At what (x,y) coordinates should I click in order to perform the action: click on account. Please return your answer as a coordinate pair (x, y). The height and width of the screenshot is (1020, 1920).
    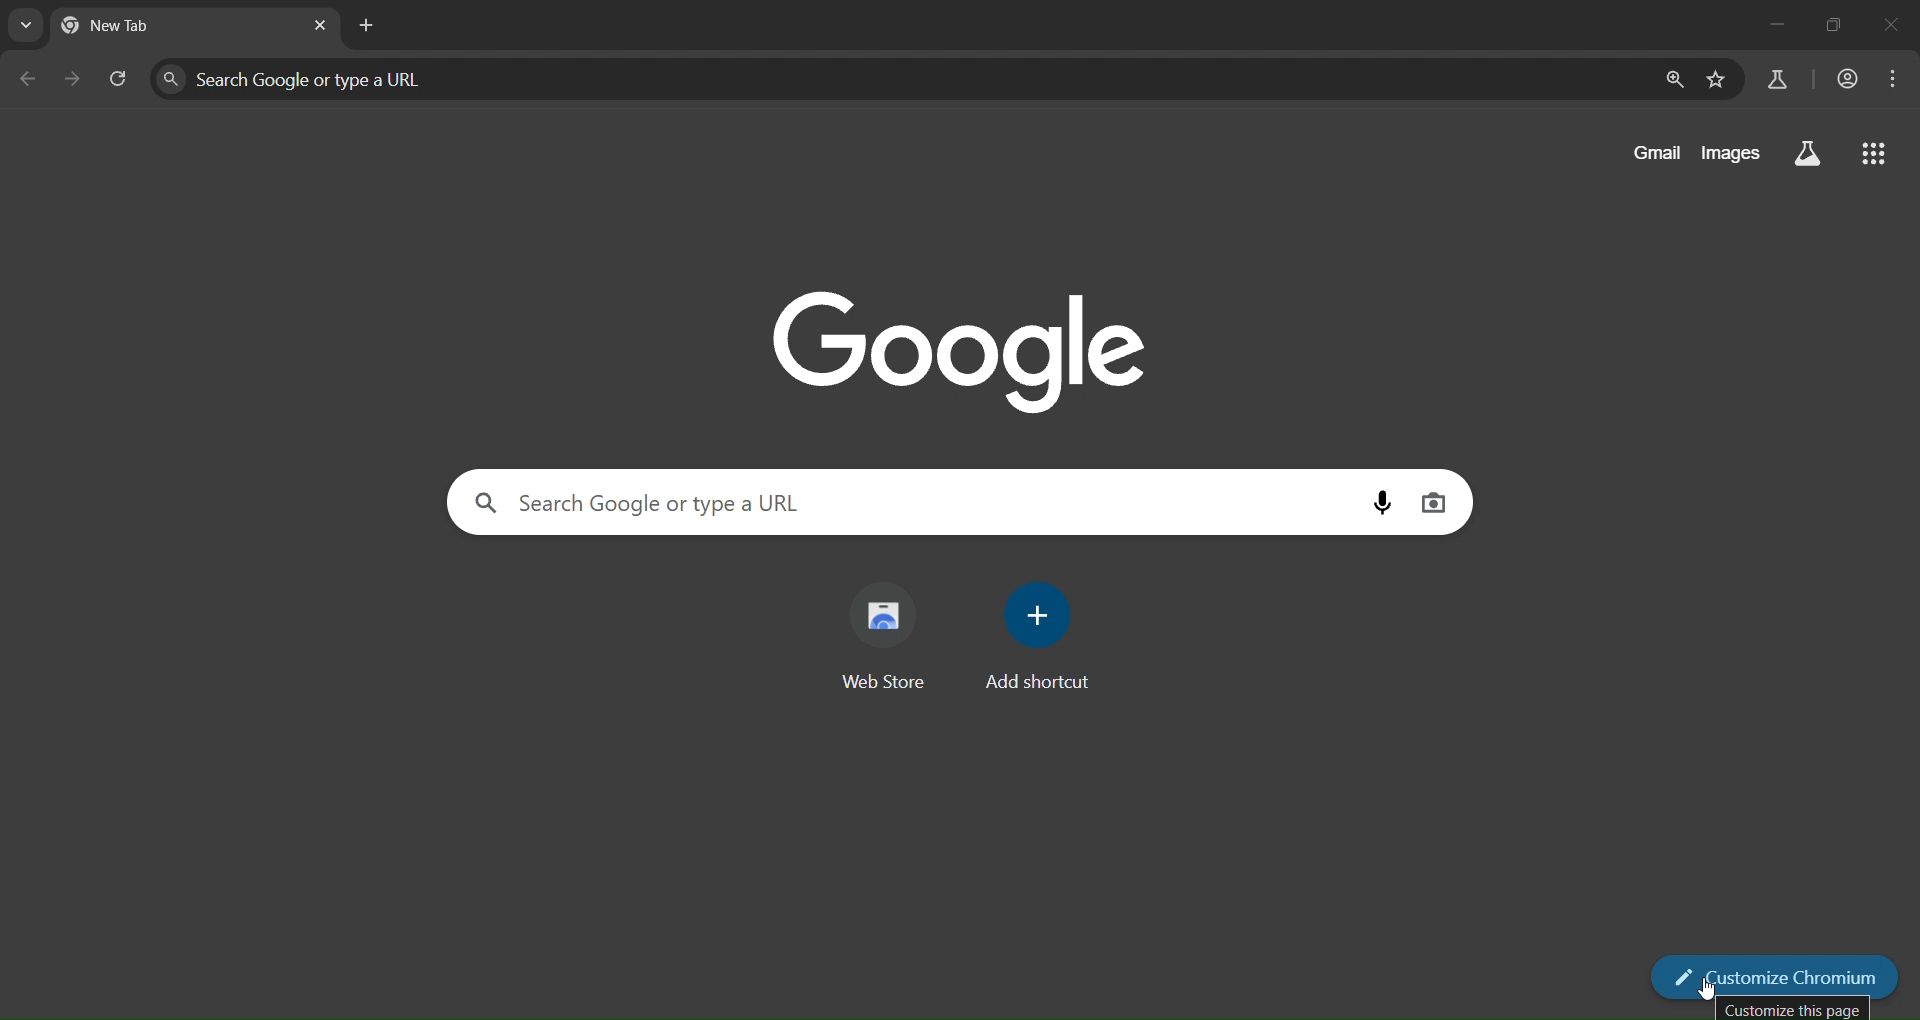
    Looking at the image, I should click on (1848, 80).